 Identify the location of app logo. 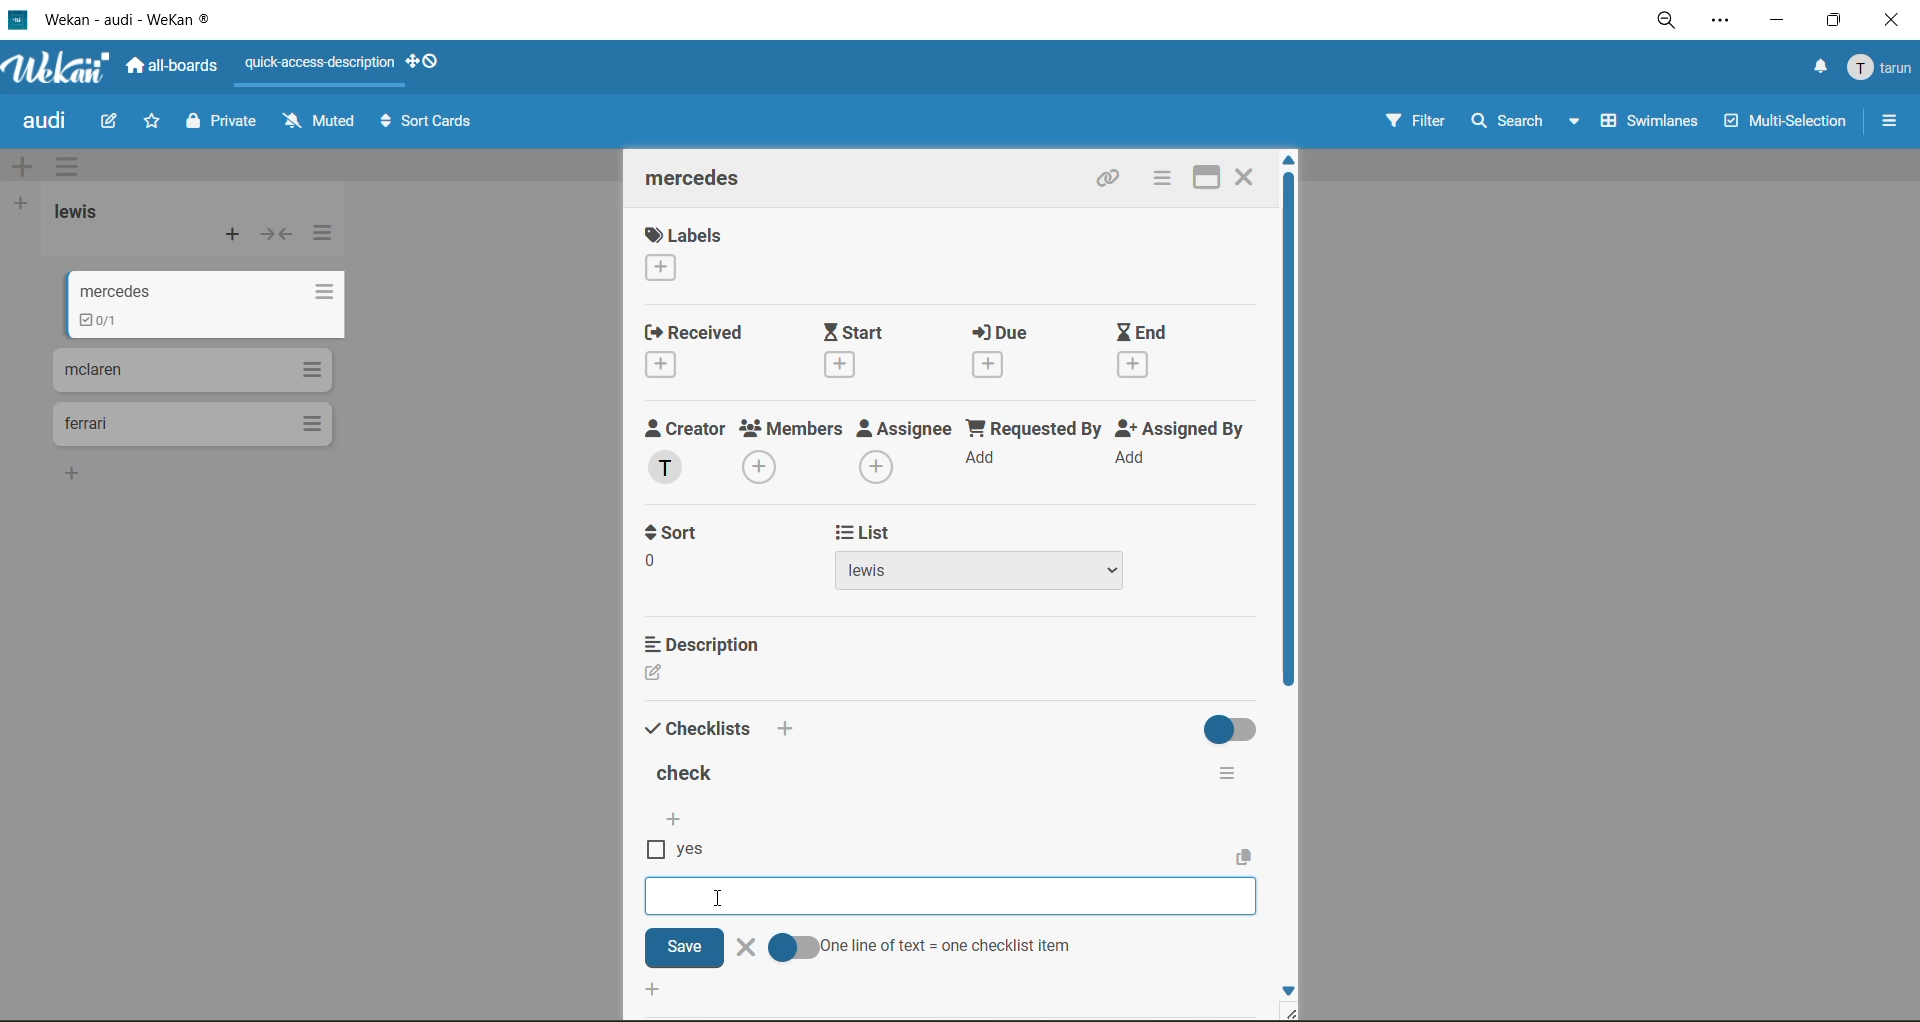
(58, 70).